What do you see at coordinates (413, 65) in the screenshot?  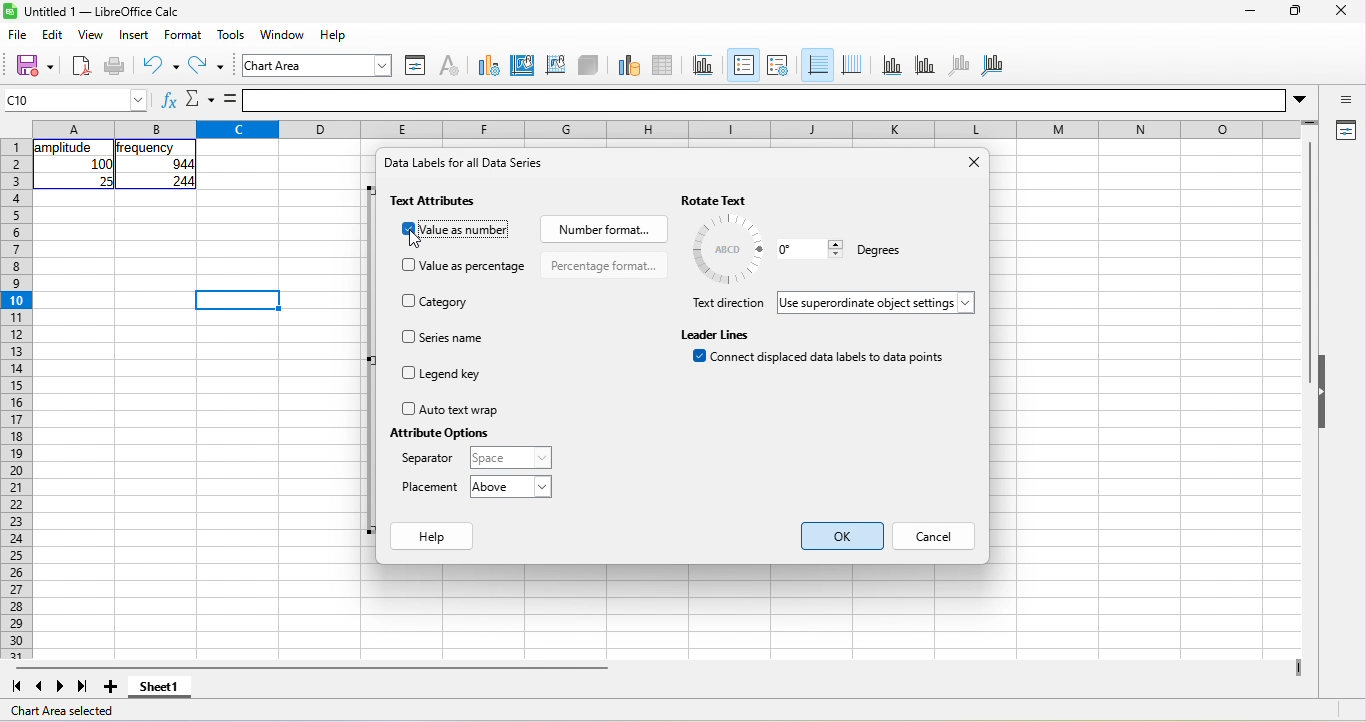 I see `format selection` at bounding box center [413, 65].